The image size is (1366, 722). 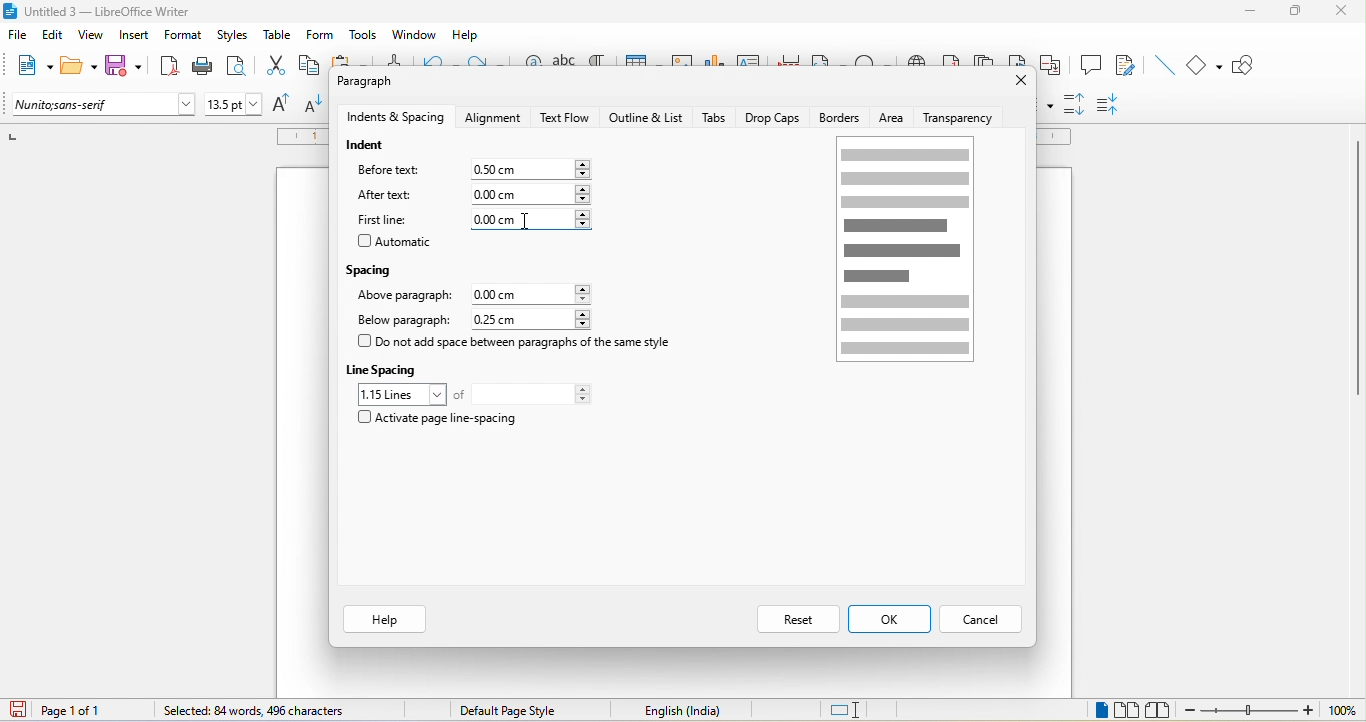 What do you see at coordinates (1092, 711) in the screenshot?
I see `single page view` at bounding box center [1092, 711].